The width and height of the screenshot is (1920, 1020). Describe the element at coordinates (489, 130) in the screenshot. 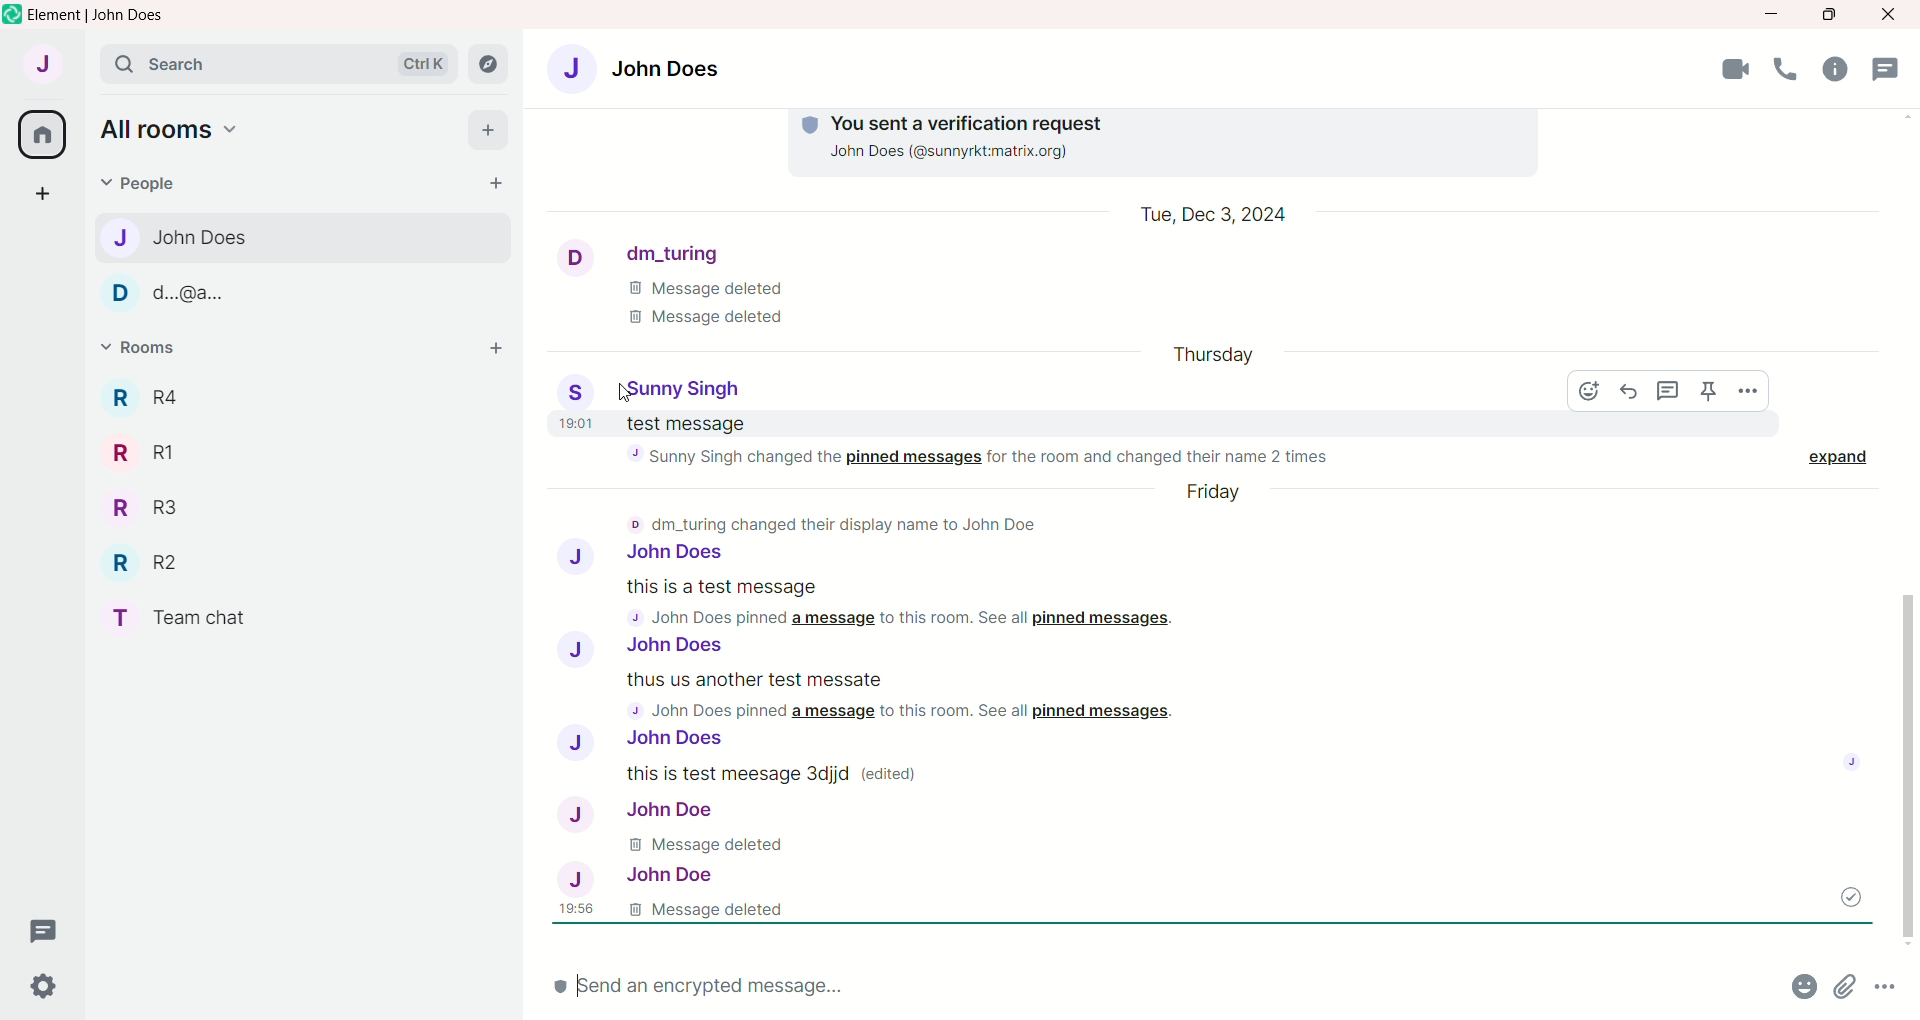

I see `add` at that location.